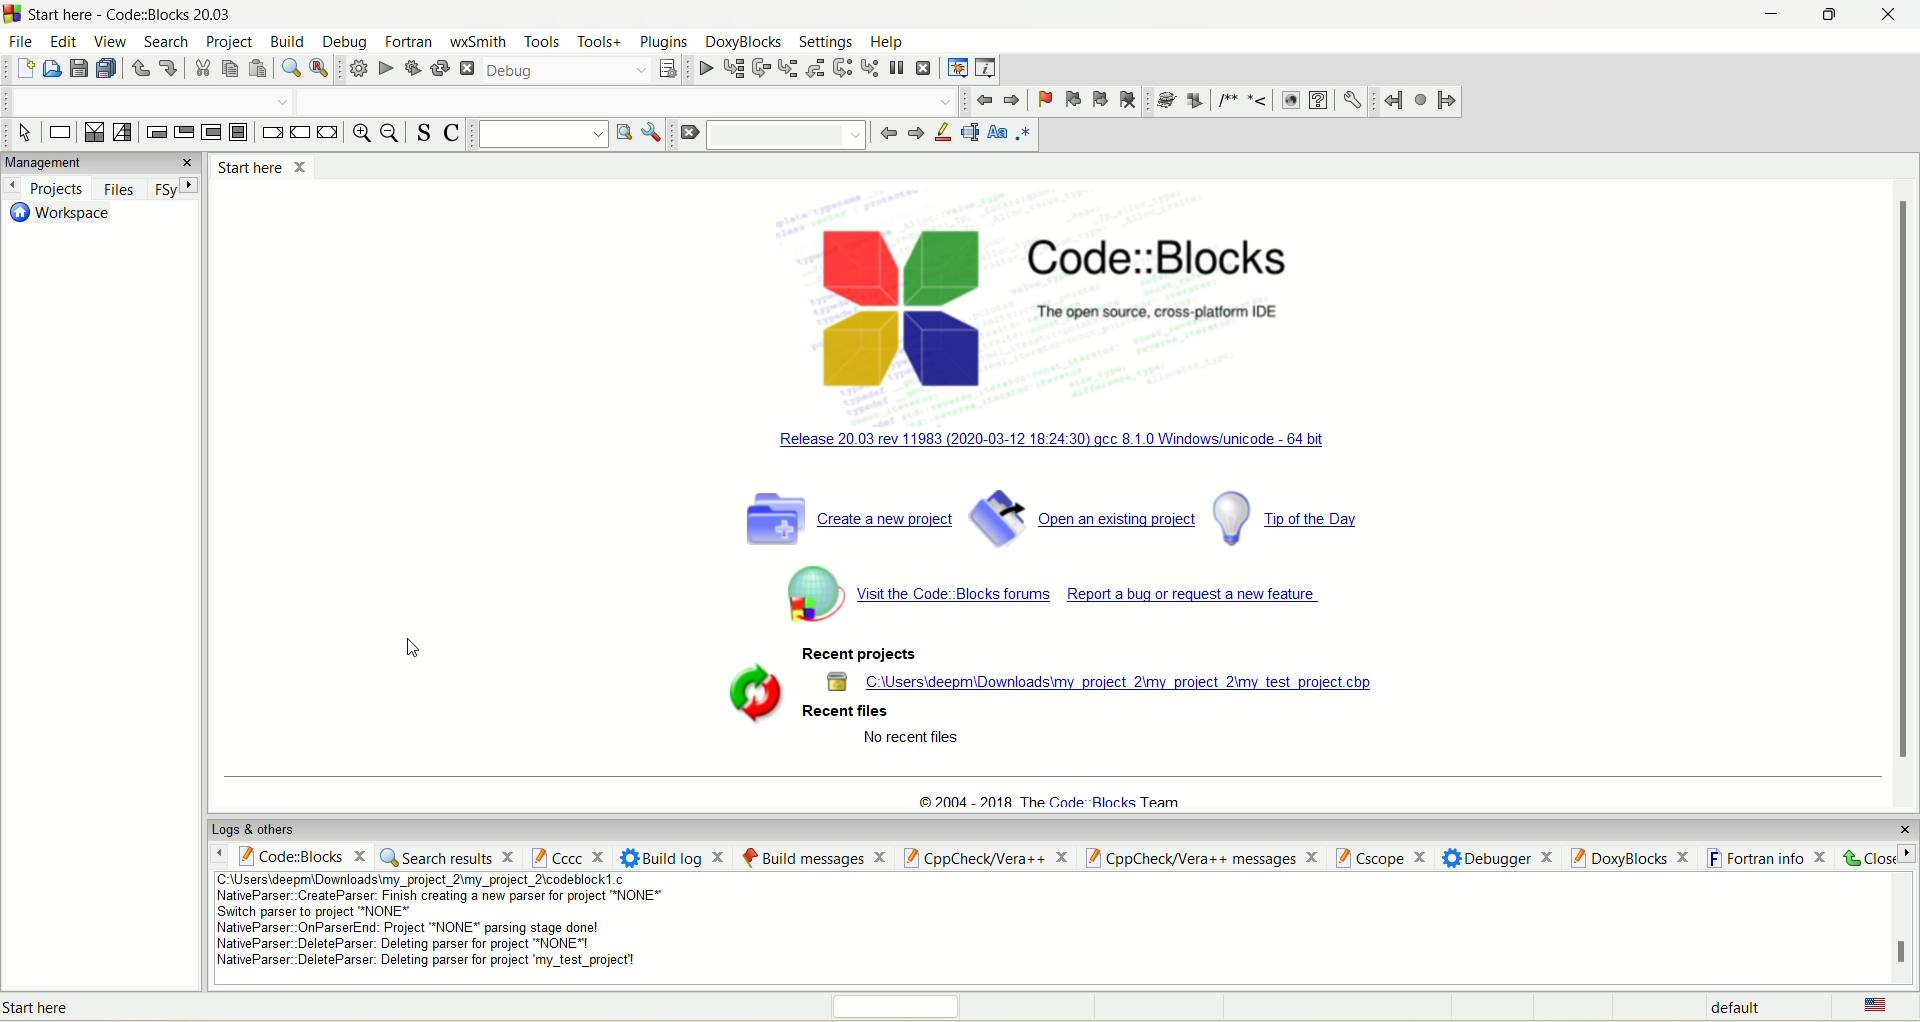  Describe the element at coordinates (211, 133) in the screenshot. I see `counting loop` at that location.